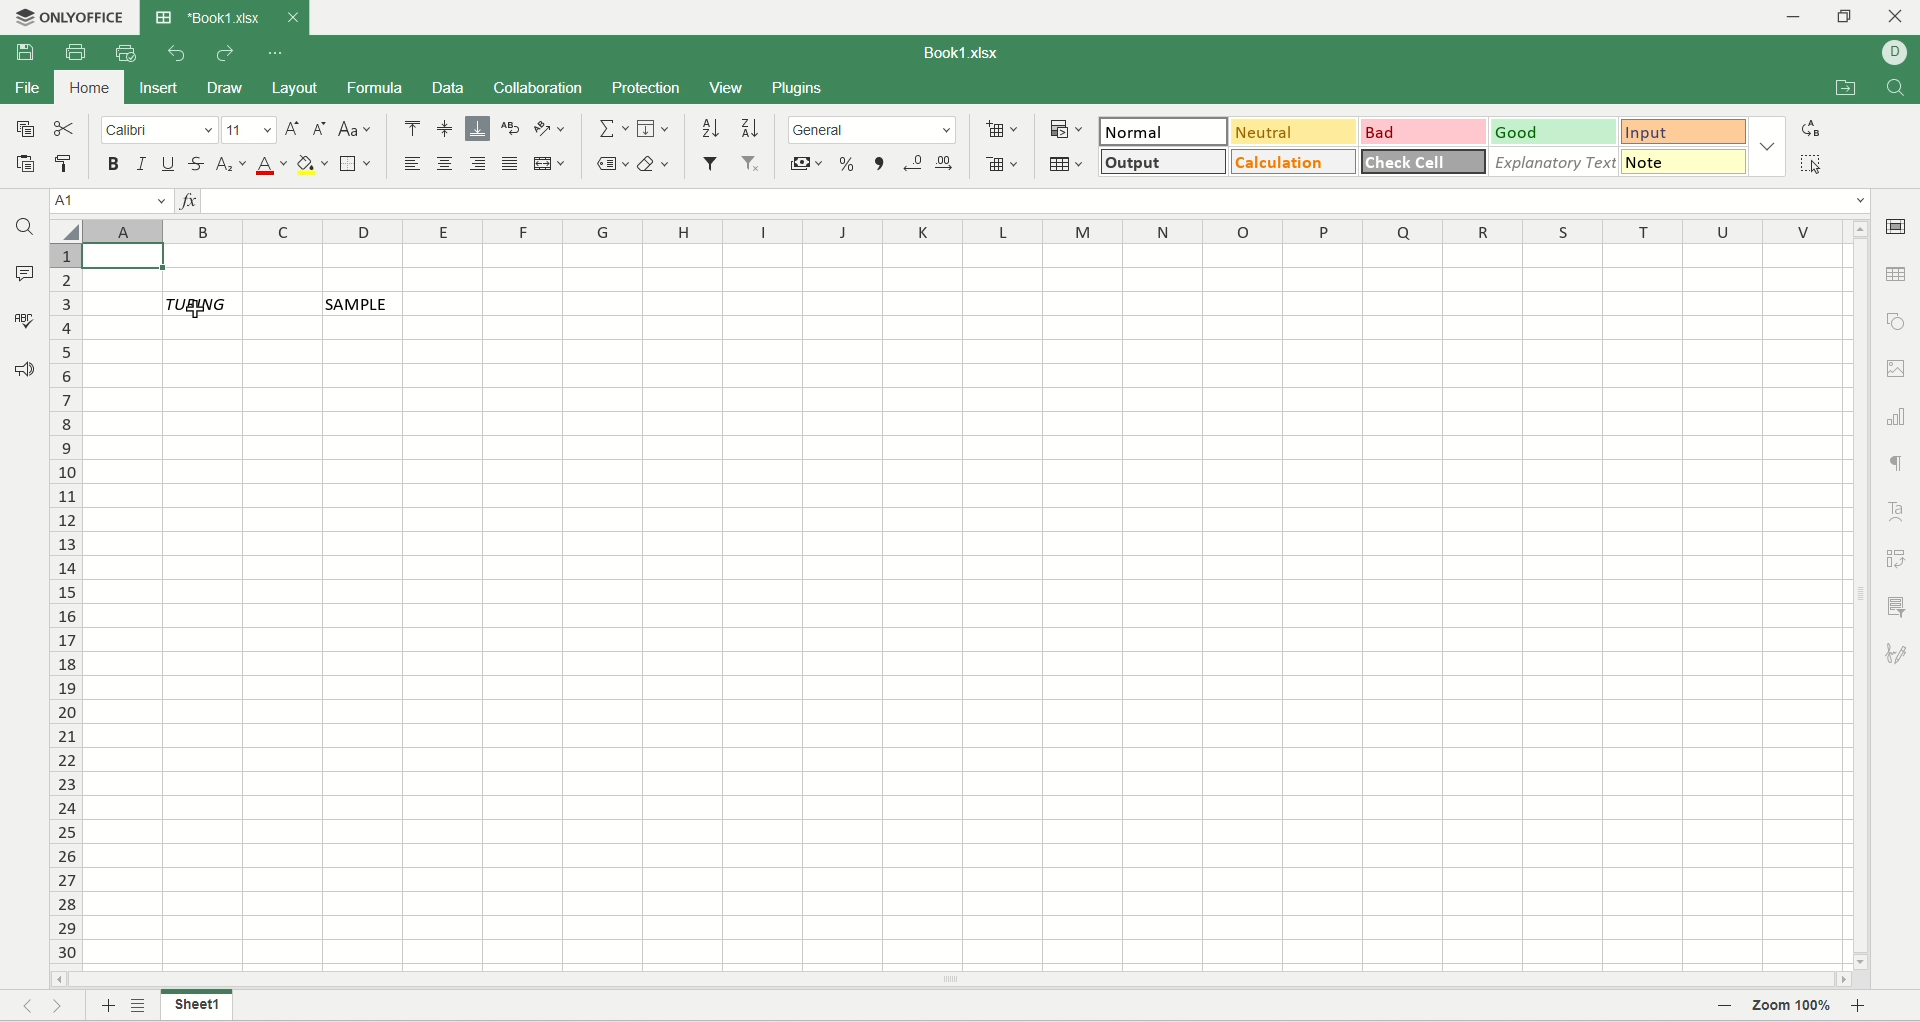  I want to click on background color, so click(312, 166).